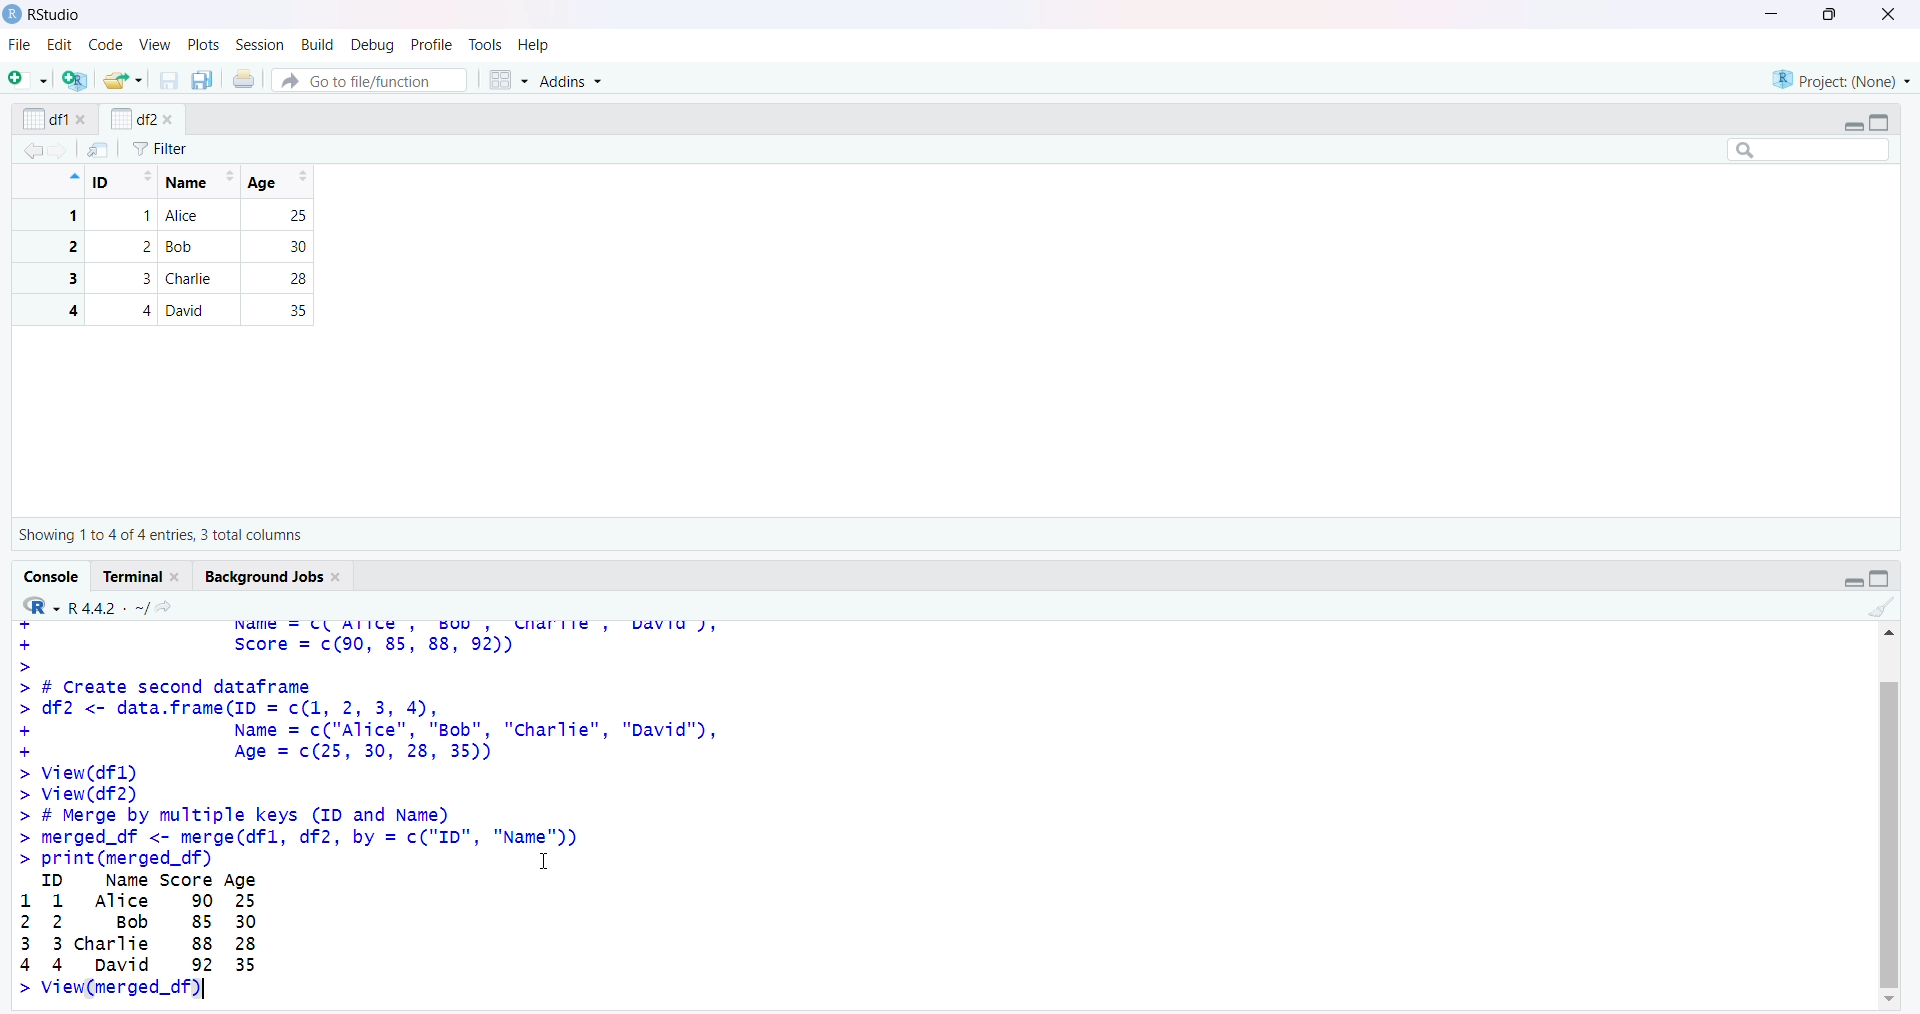  I want to click on logo, so click(14, 15).